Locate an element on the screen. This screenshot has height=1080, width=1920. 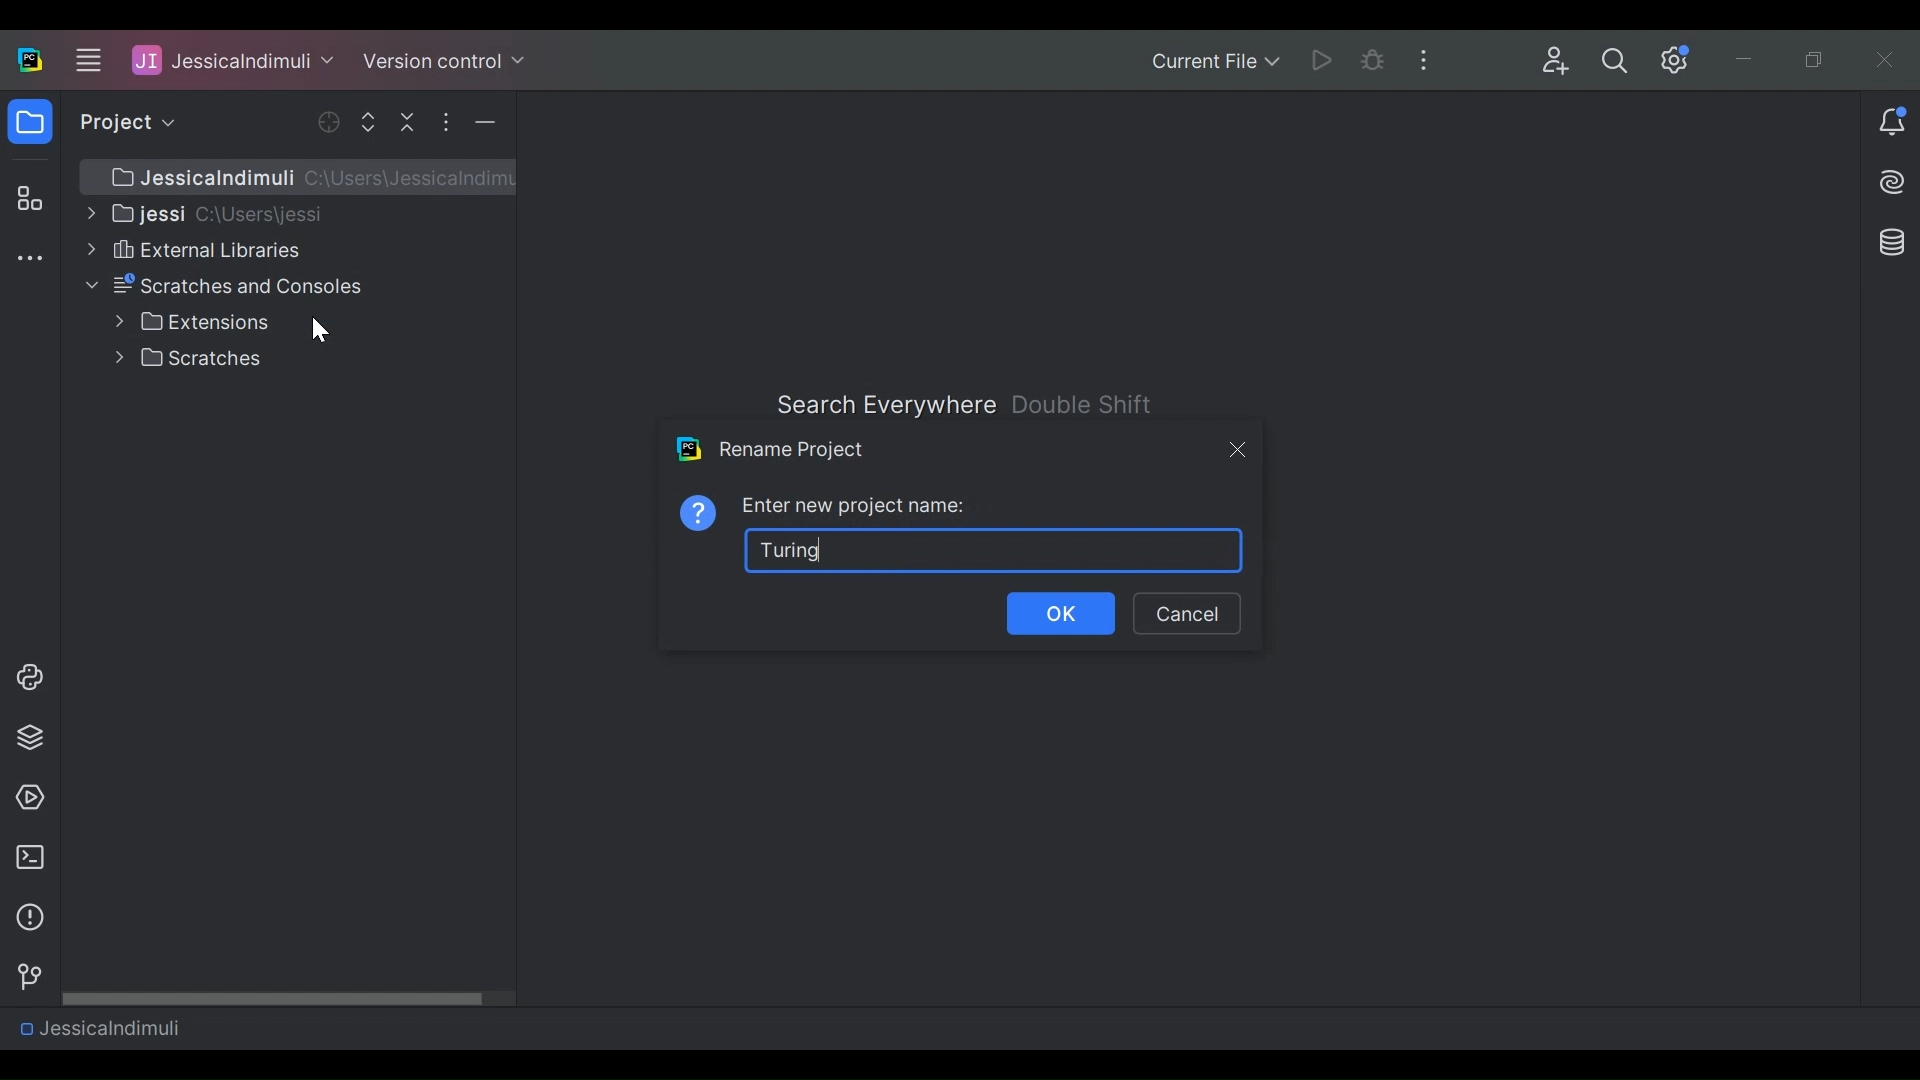
OK is located at coordinates (1063, 615).